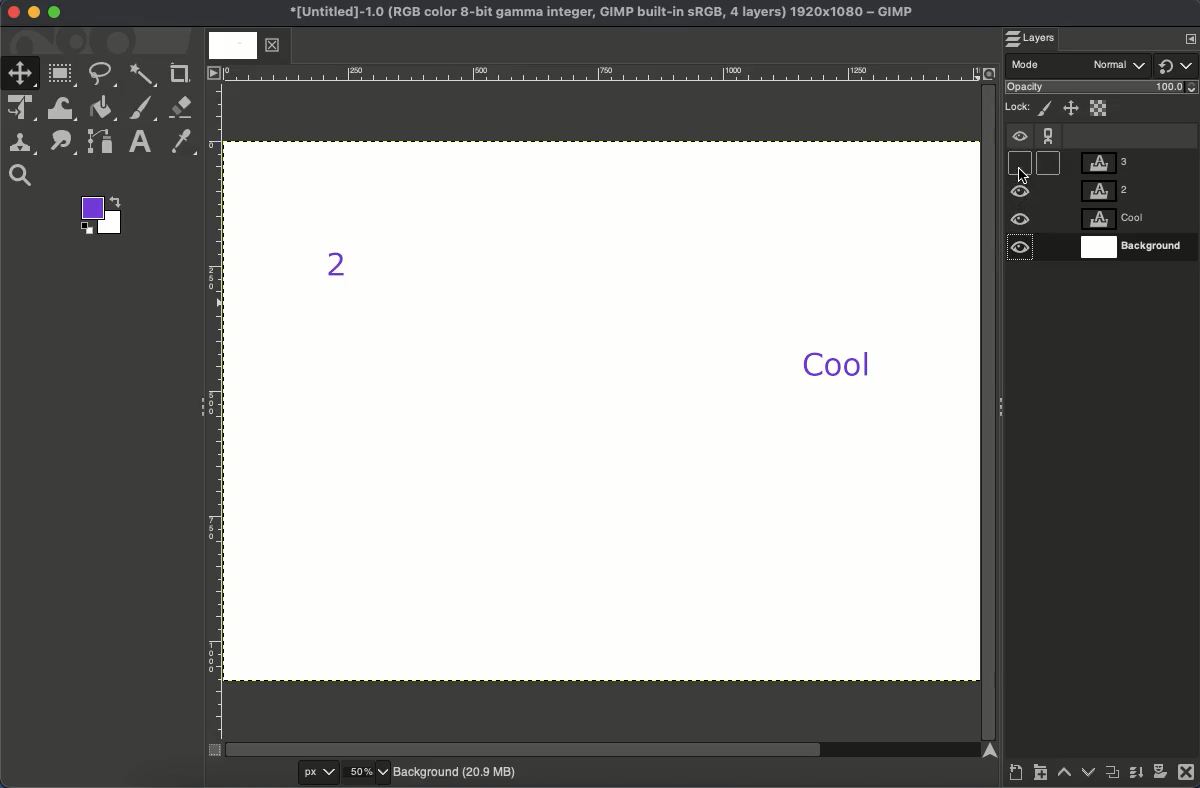  Describe the element at coordinates (597, 14) in the screenshot. I see `Name` at that location.